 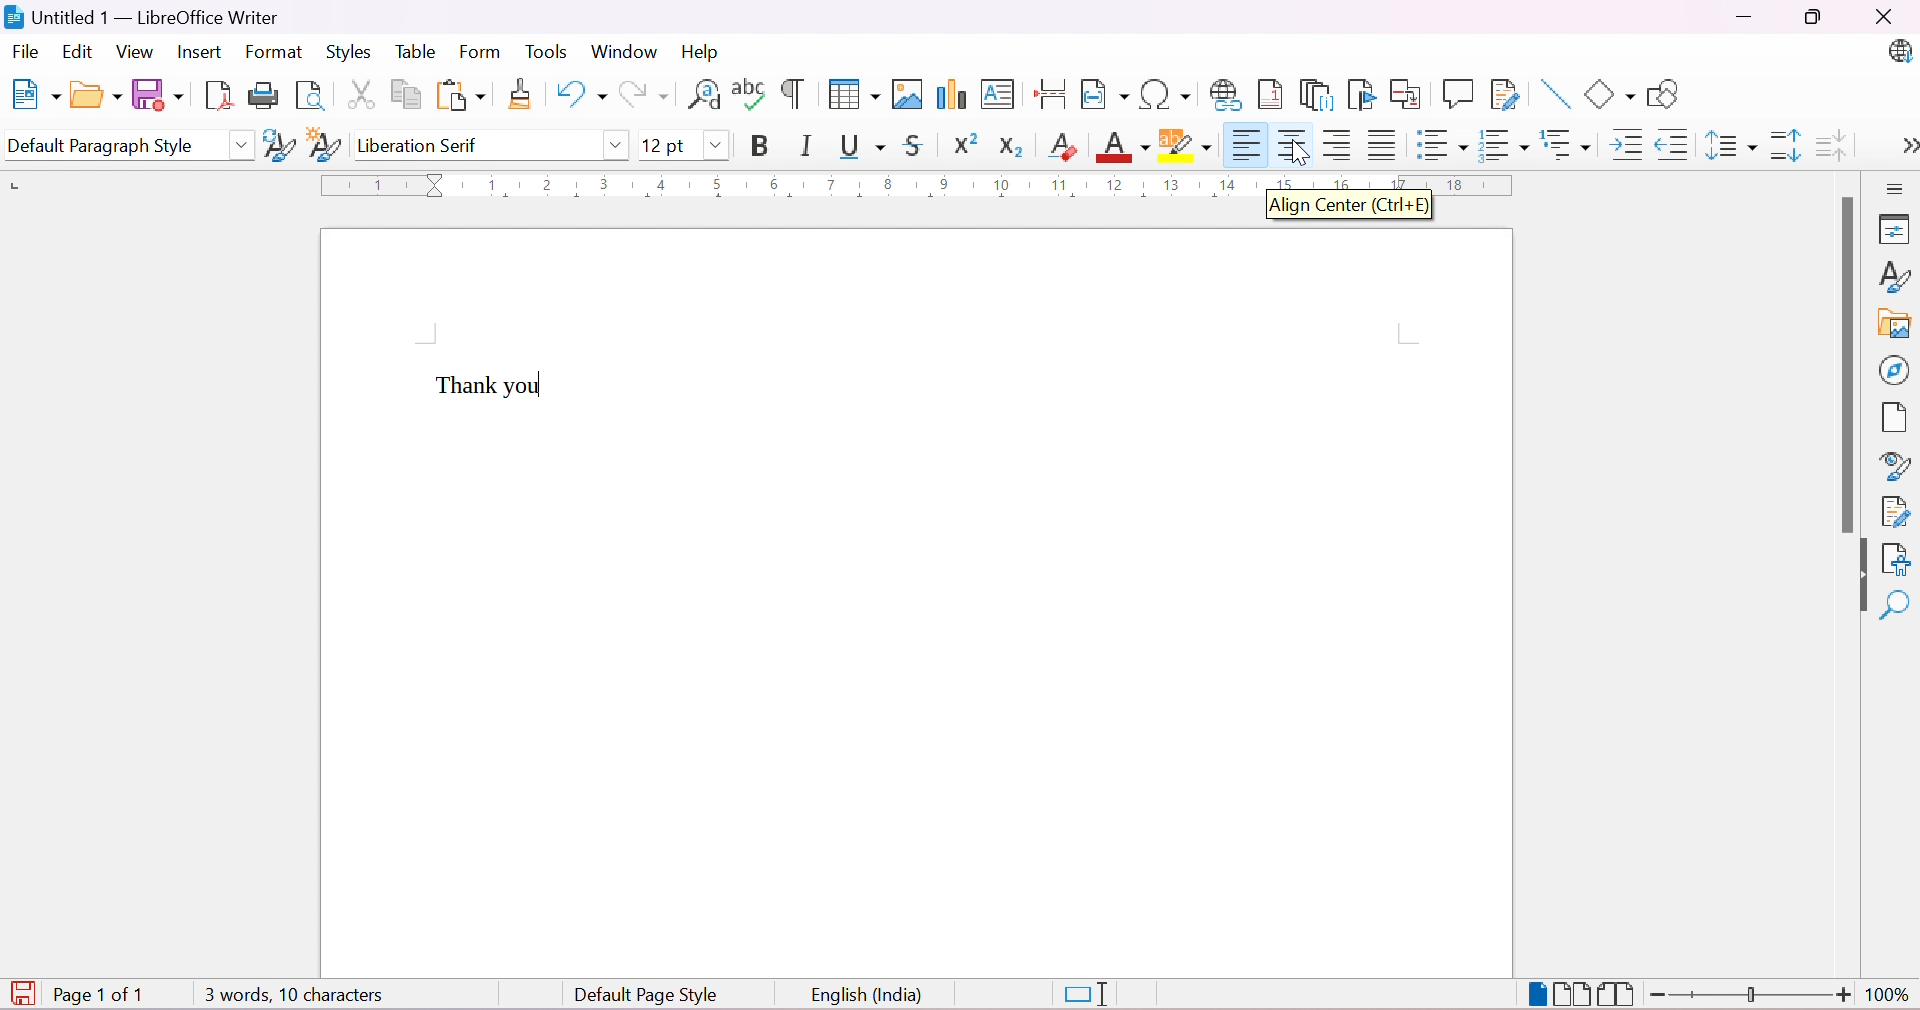 What do you see at coordinates (705, 100) in the screenshot?
I see `Find and Replace` at bounding box center [705, 100].